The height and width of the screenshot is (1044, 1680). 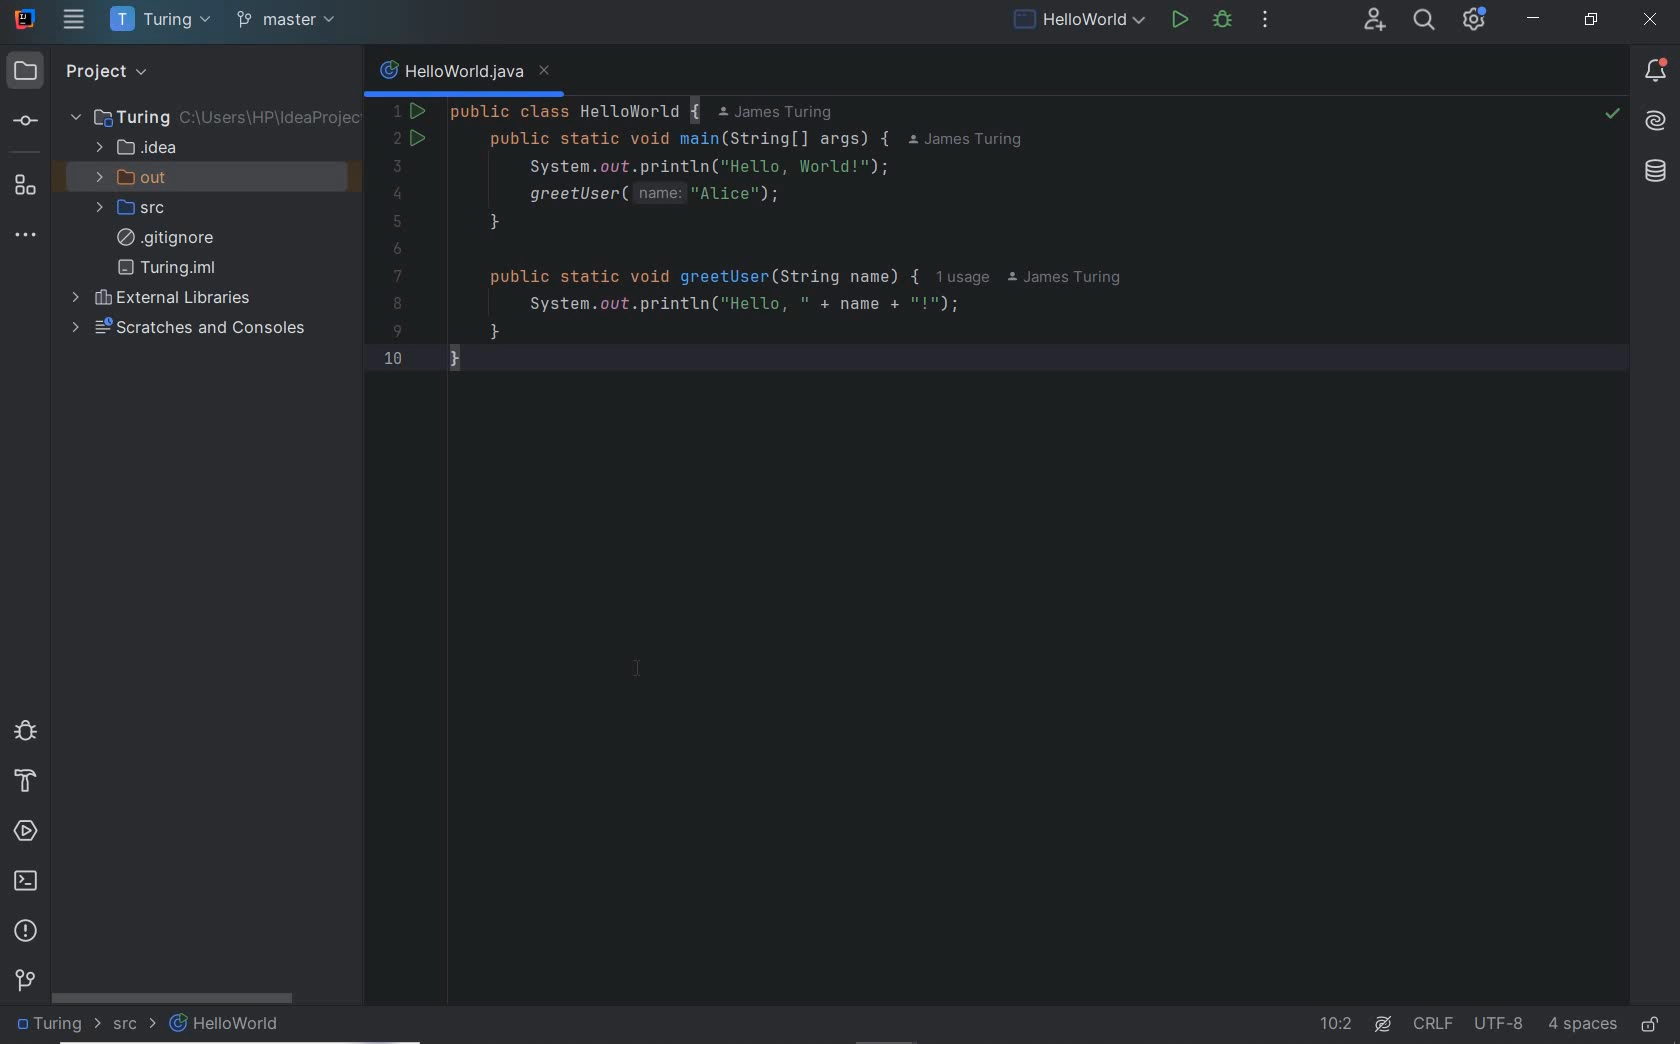 I want to click on SCROLLBAR, so click(x=173, y=995).